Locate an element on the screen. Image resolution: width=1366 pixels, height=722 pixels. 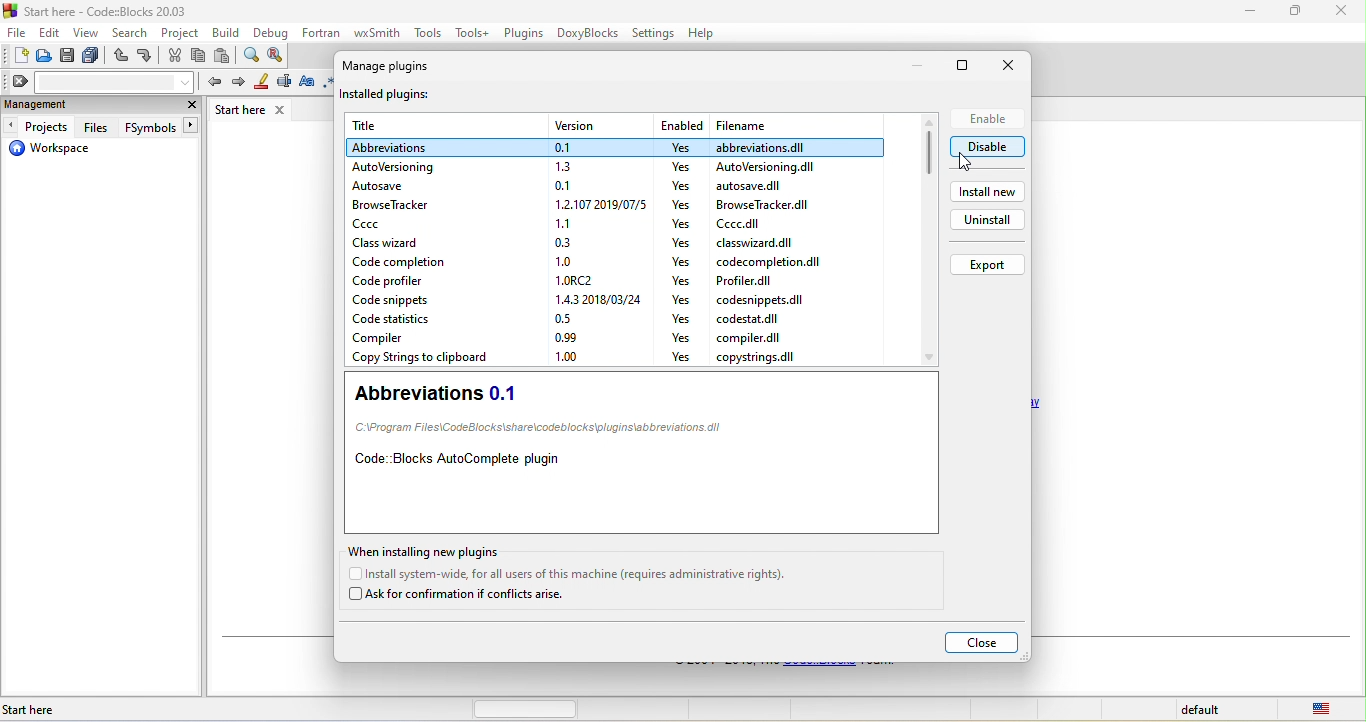
help is located at coordinates (700, 32).